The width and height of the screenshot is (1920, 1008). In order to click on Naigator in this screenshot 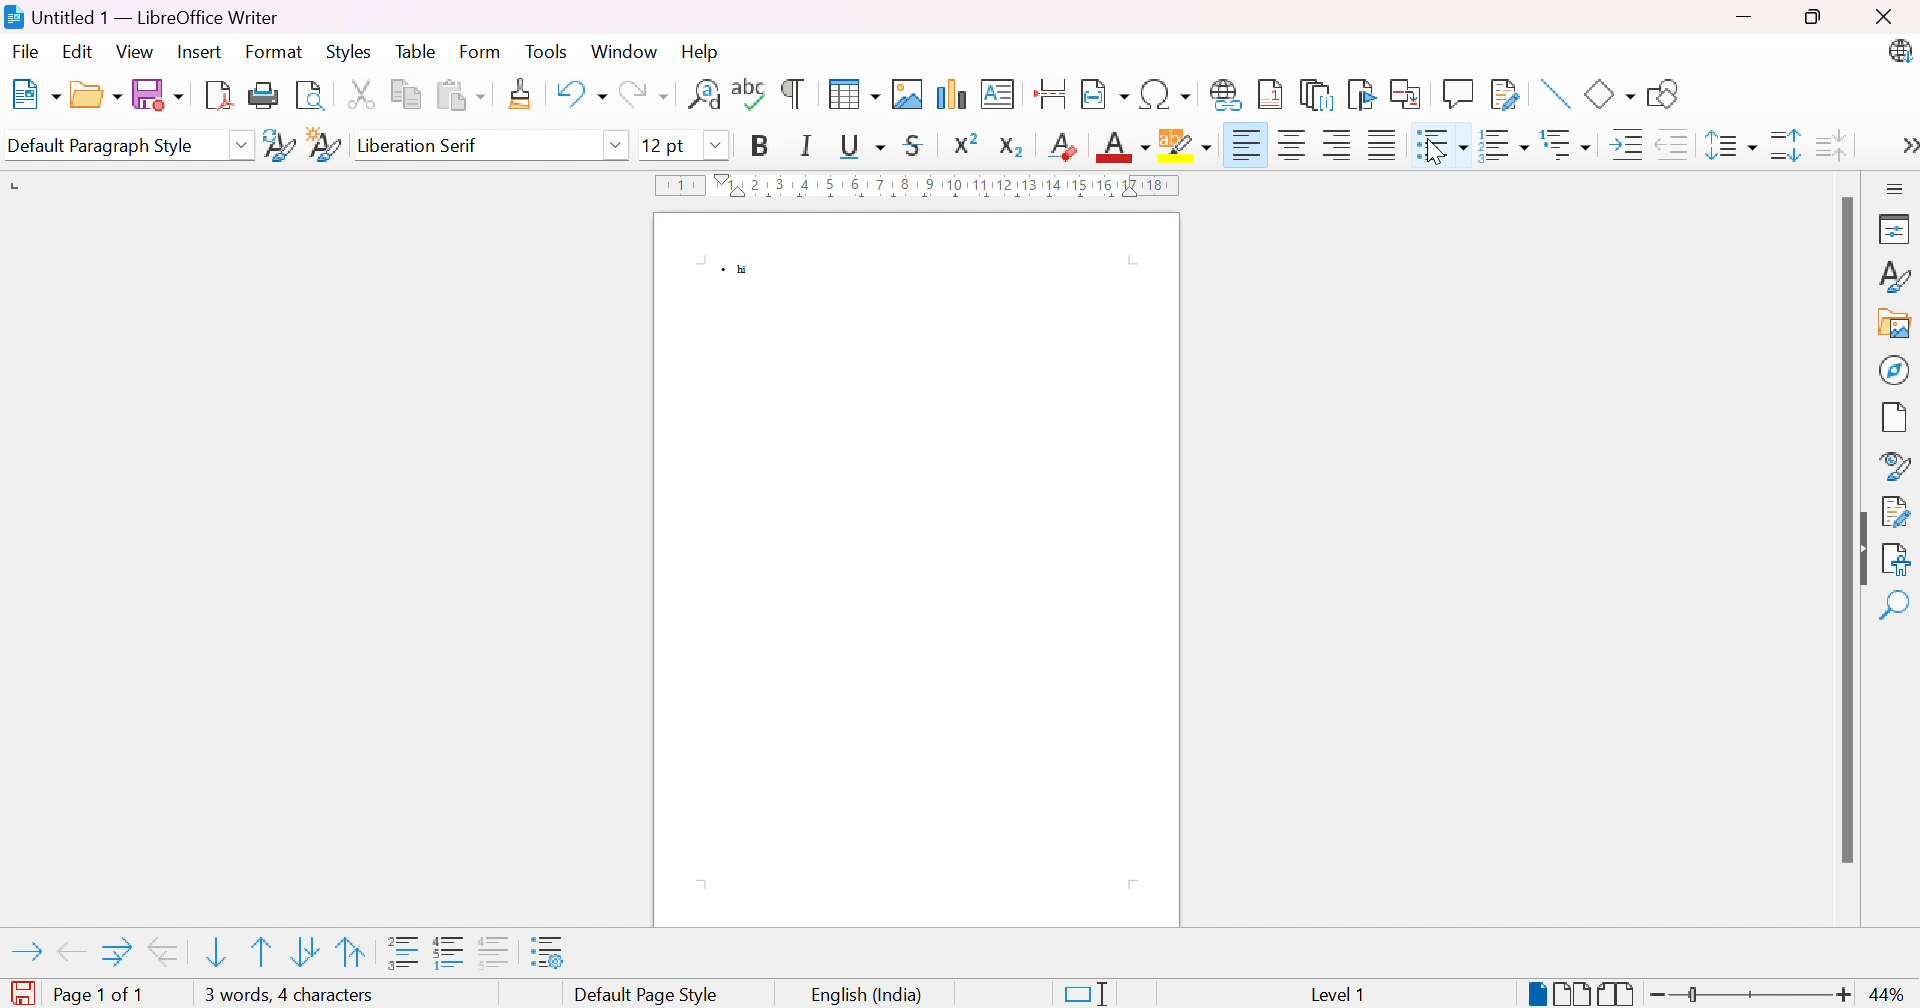, I will do `click(1896, 369)`.